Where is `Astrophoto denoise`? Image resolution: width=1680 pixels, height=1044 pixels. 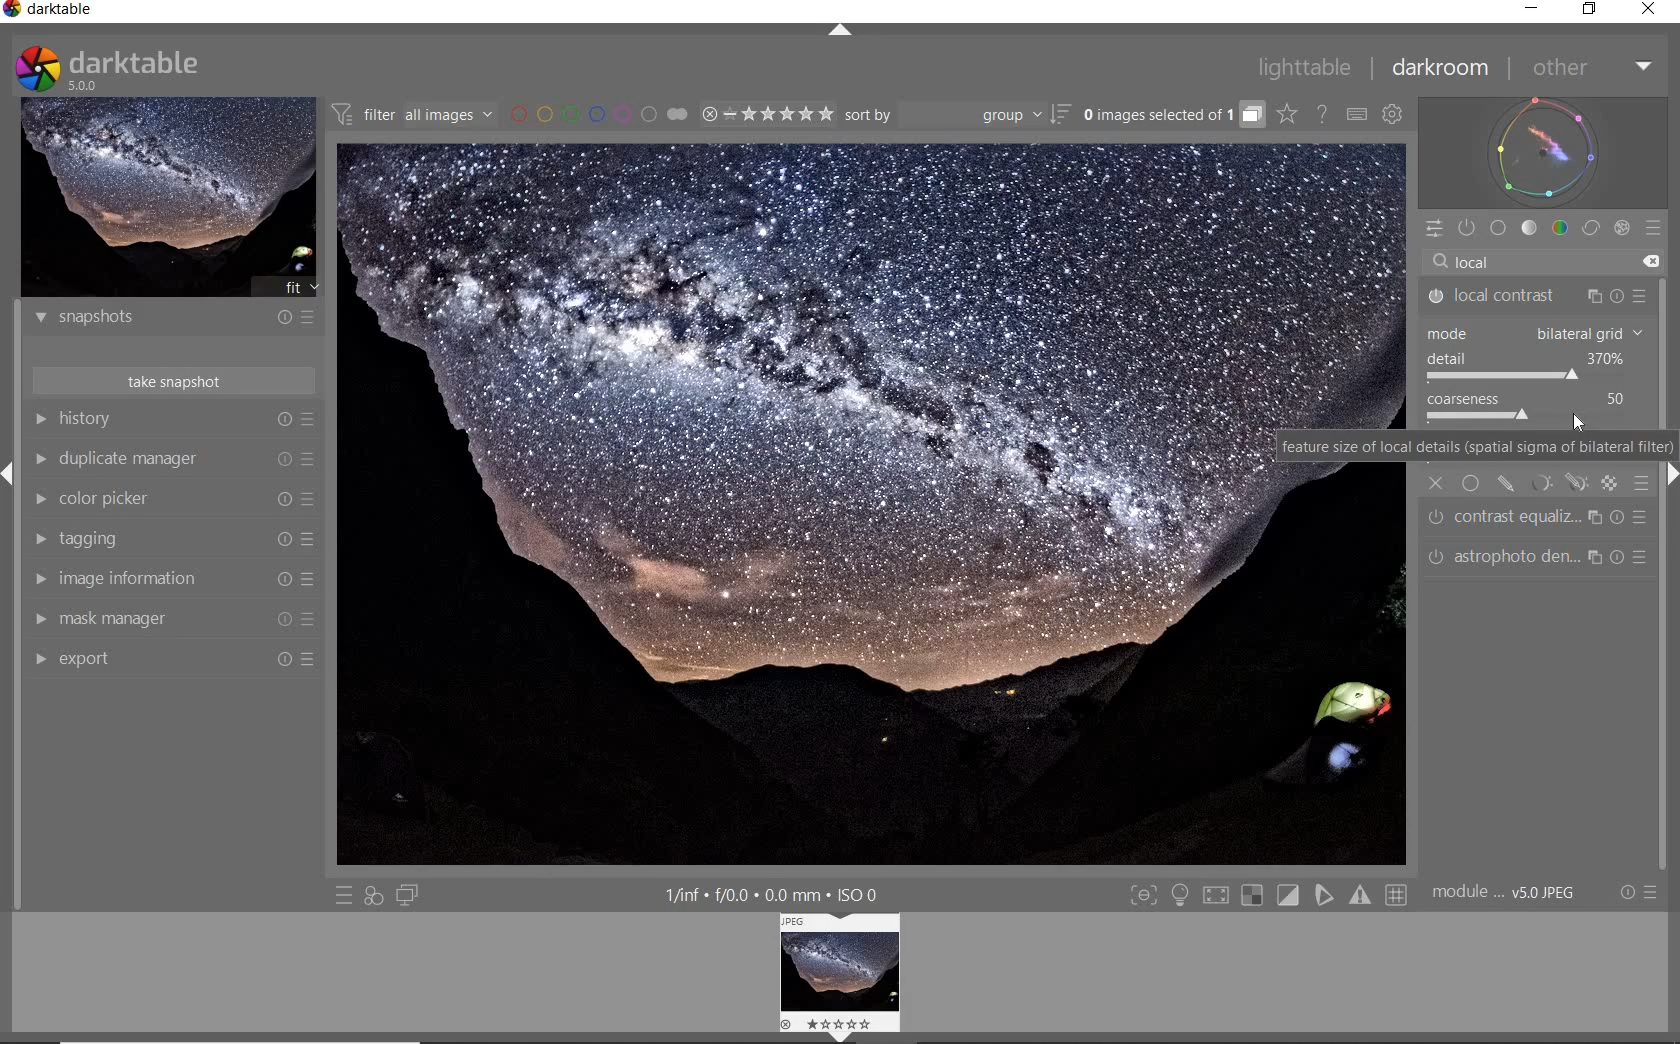
Astrophoto denoise is located at coordinates (1515, 557).